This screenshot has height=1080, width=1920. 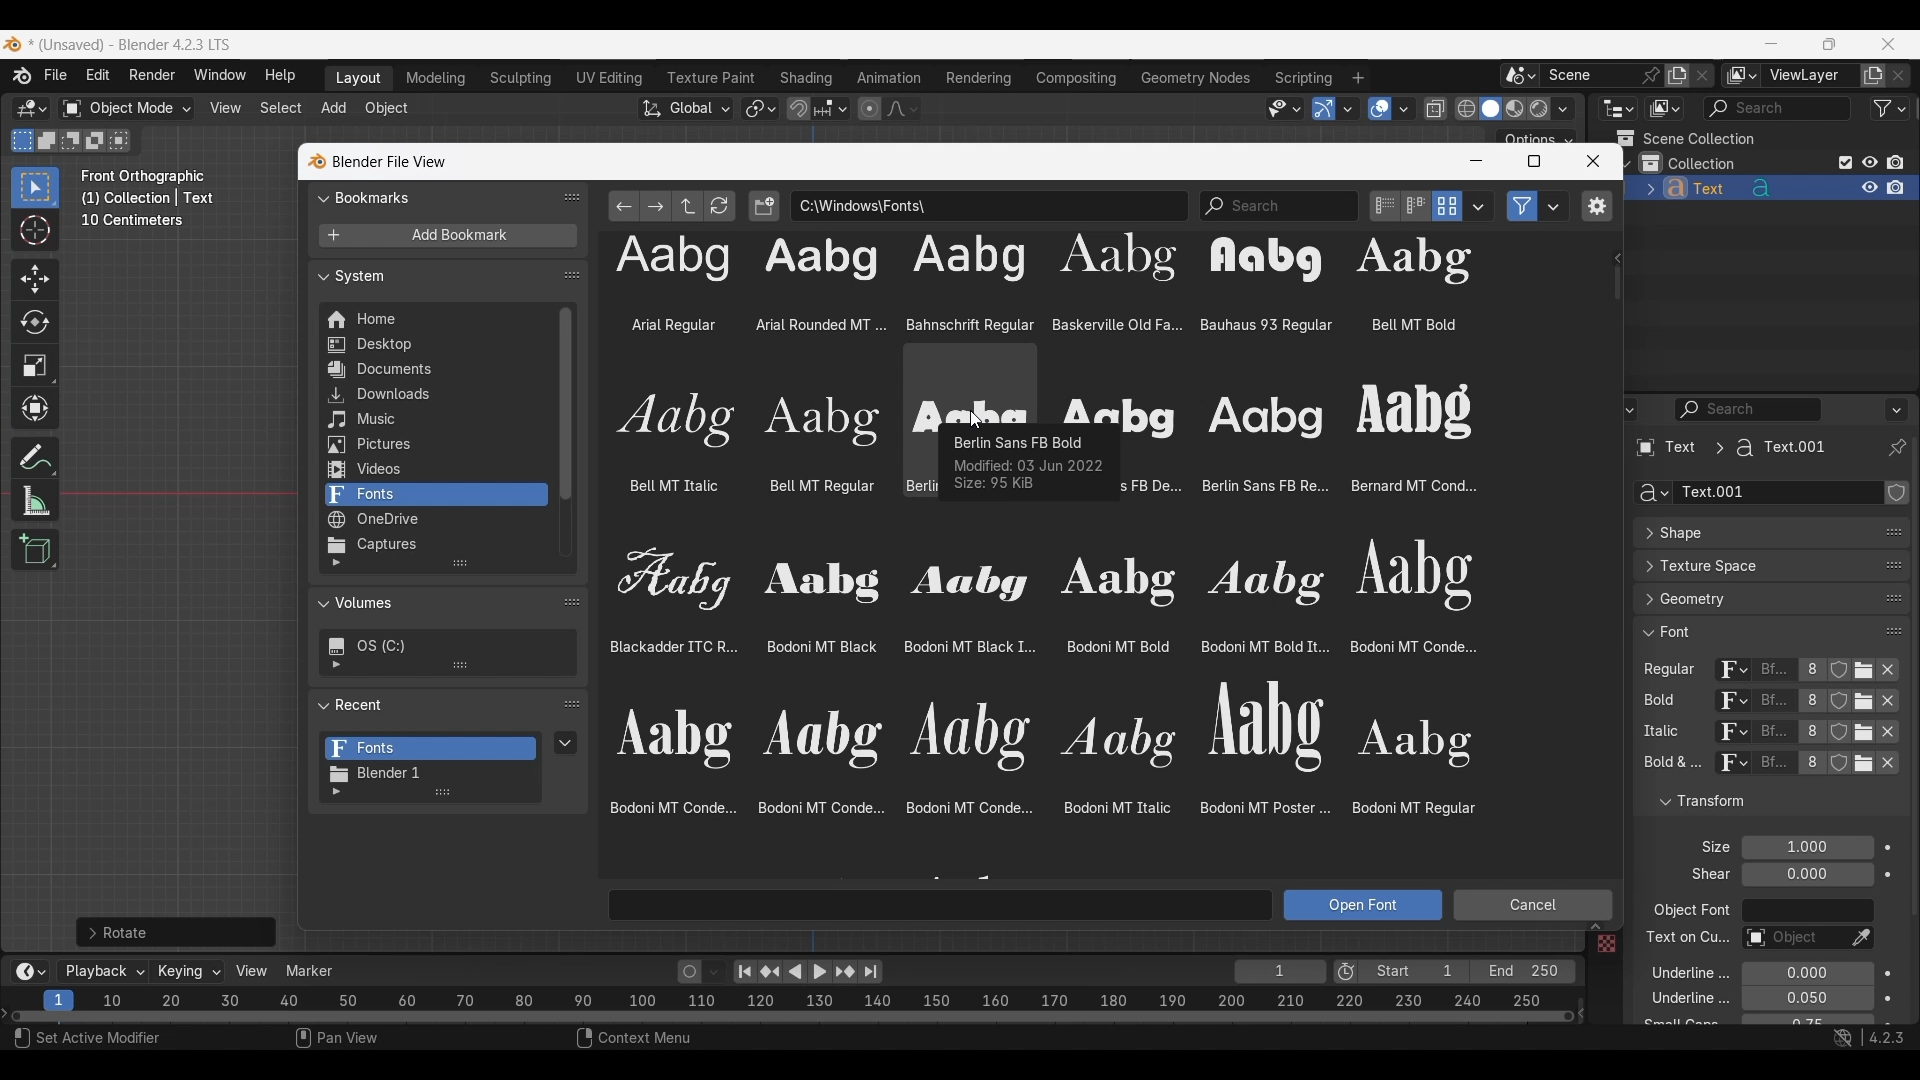 I want to click on Click to expand Shape, so click(x=1750, y=534).